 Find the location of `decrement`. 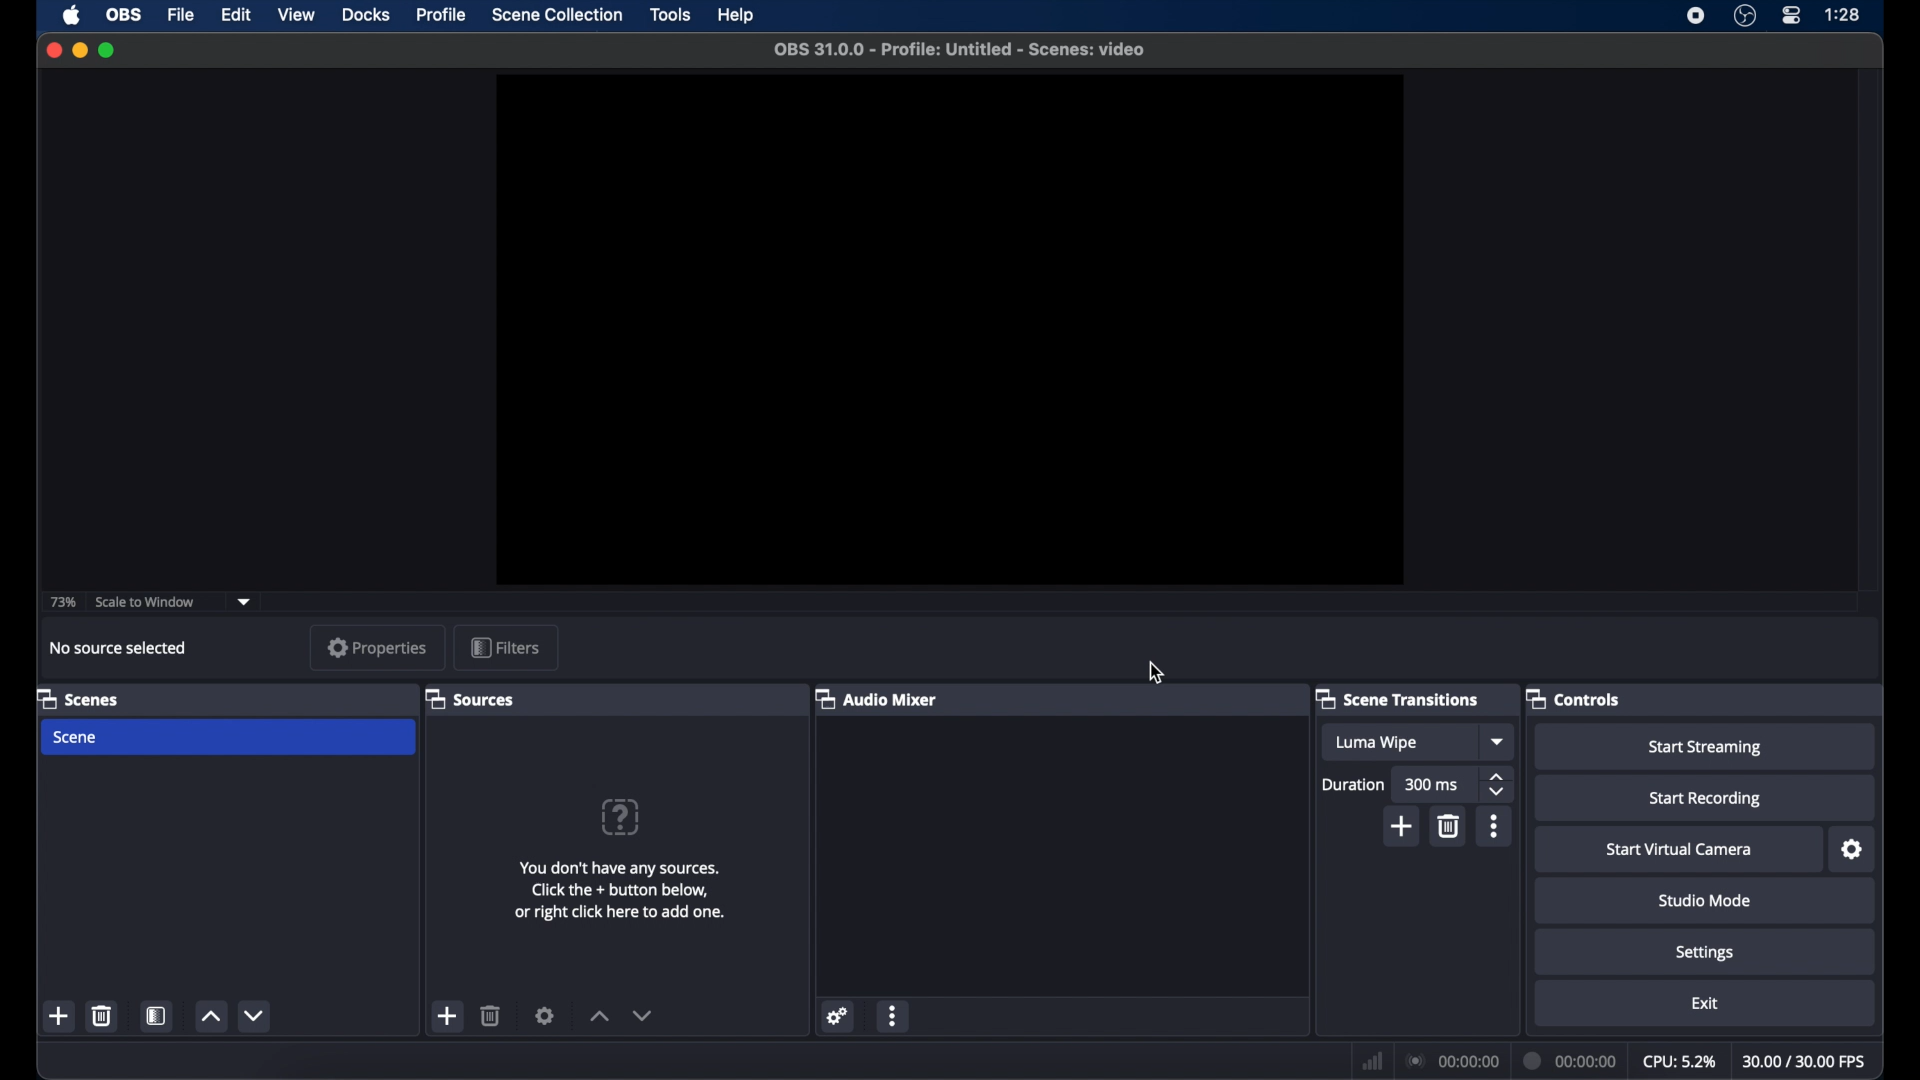

decrement is located at coordinates (256, 1016).